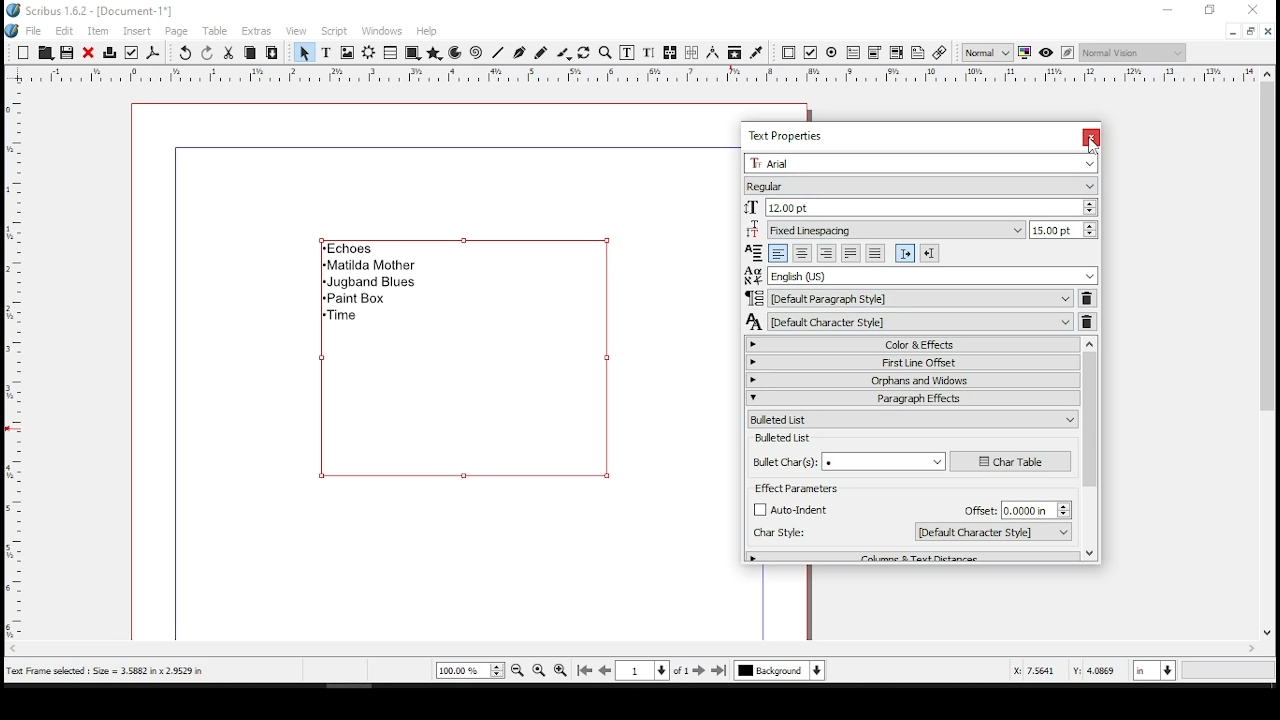  What do you see at coordinates (517, 670) in the screenshot?
I see `zoom out` at bounding box center [517, 670].